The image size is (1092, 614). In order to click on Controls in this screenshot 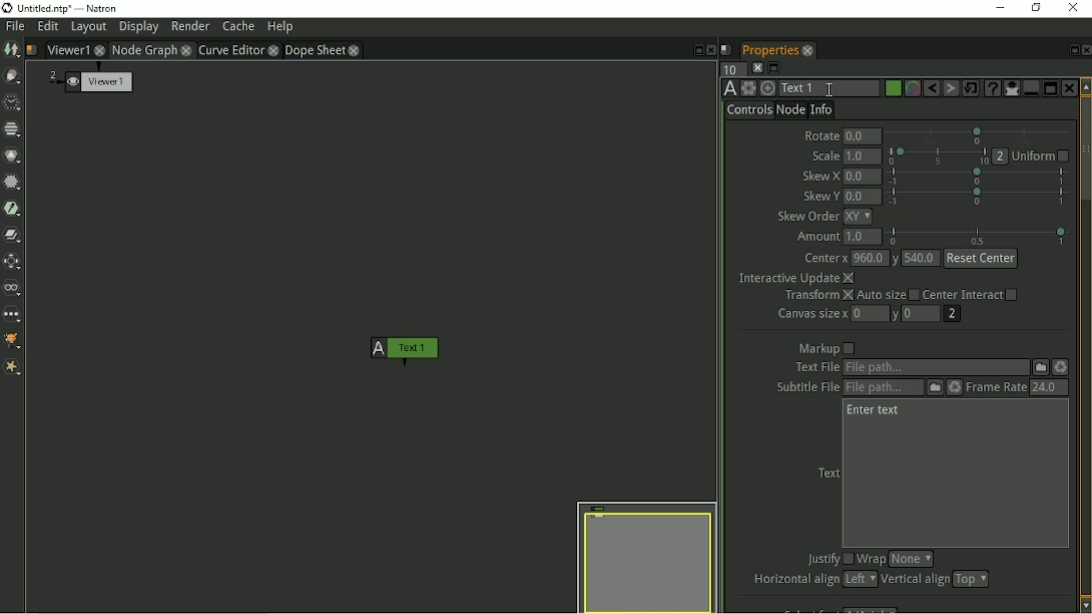, I will do `click(749, 111)`.